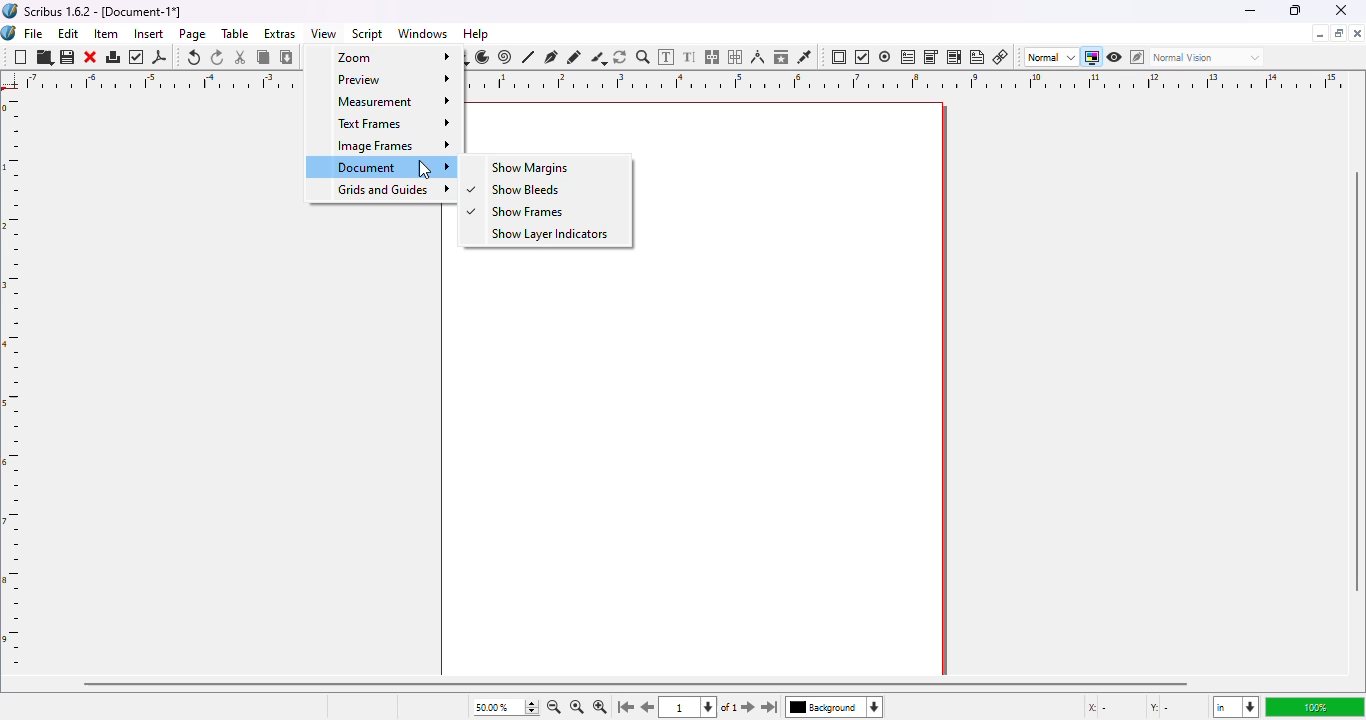 This screenshot has width=1366, height=720. Describe the element at coordinates (382, 168) in the screenshot. I see `document` at that location.